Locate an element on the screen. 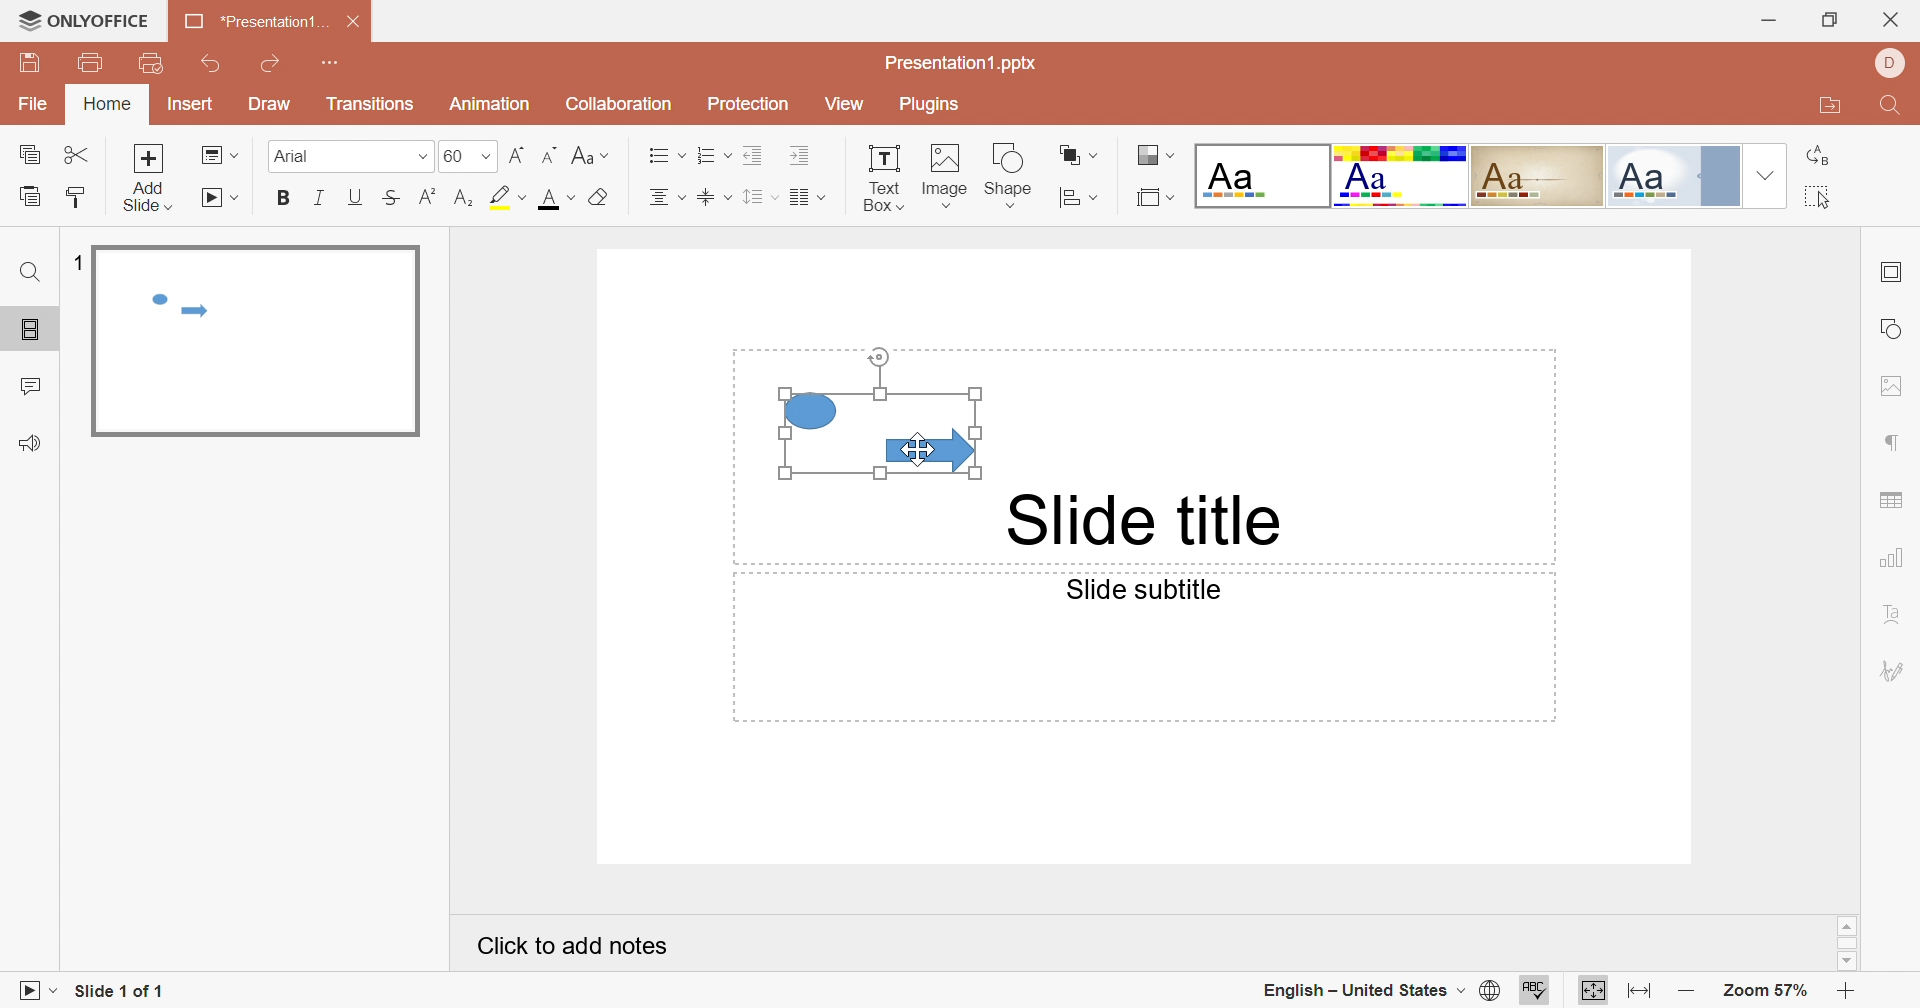 The image size is (1920, 1008). 60 is located at coordinates (464, 157).